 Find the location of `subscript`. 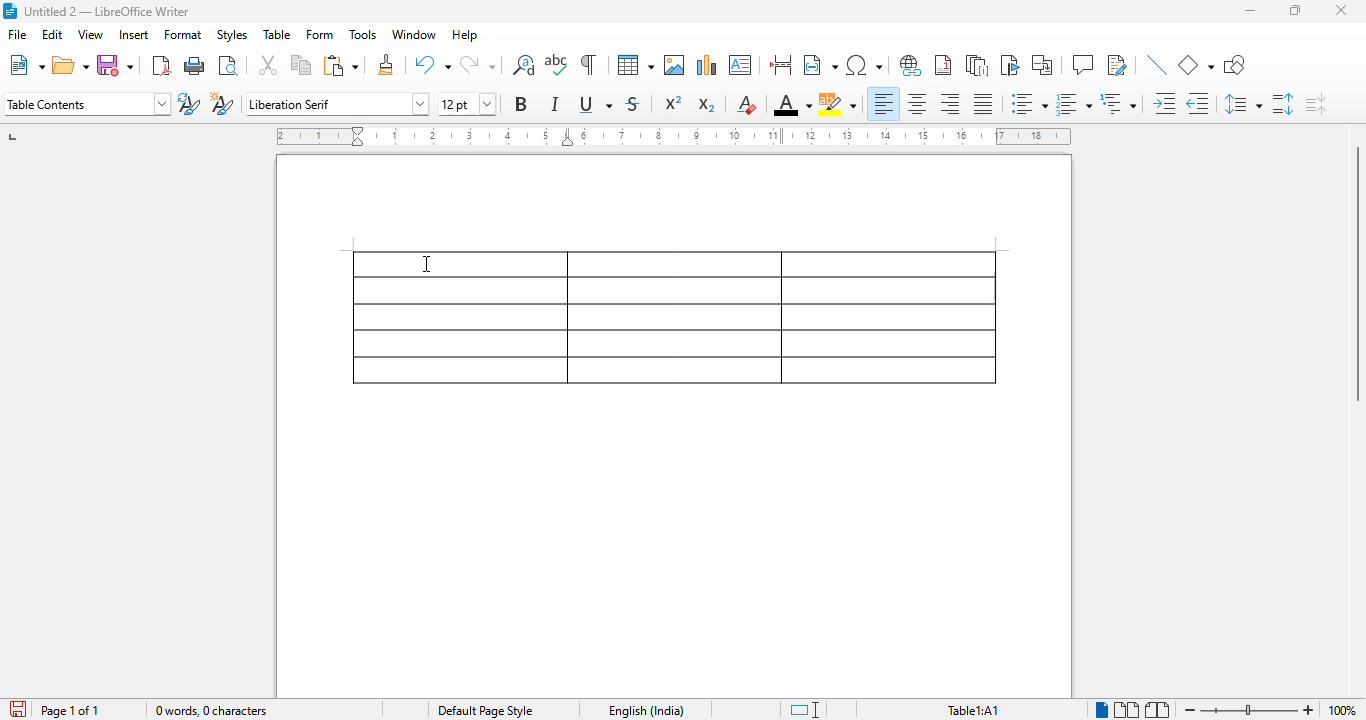

subscript is located at coordinates (707, 105).